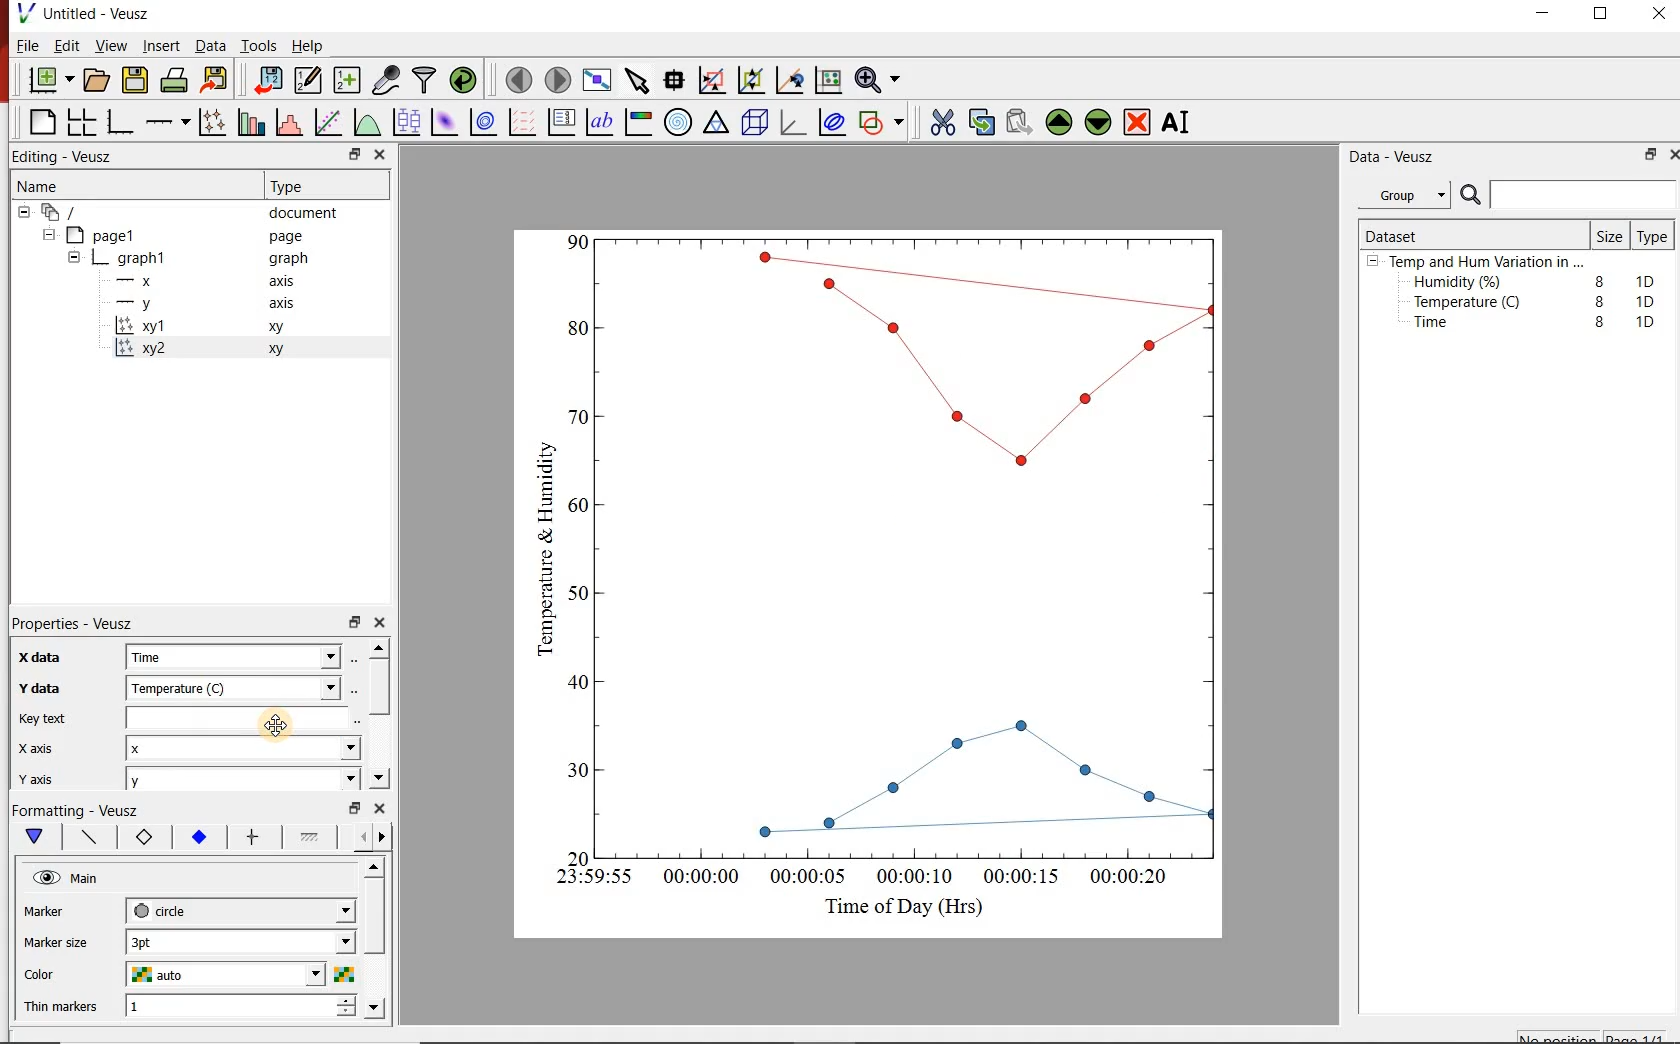 Image resolution: width=1680 pixels, height=1044 pixels. Describe the element at coordinates (752, 82) in the screenshot. I see `click to zoom out of graph axes` at that location.